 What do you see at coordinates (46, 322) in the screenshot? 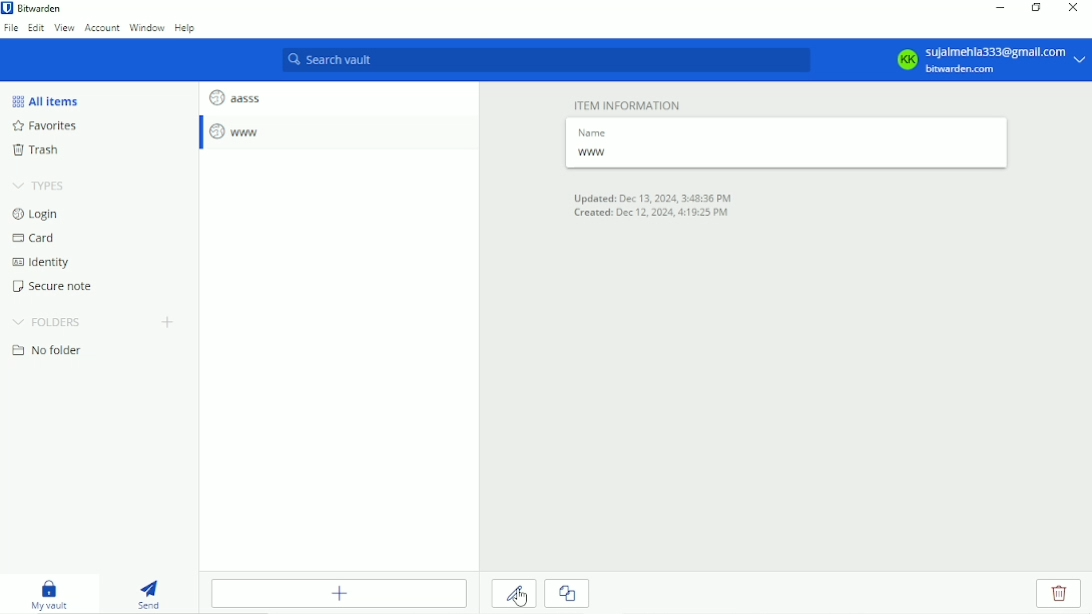
I see `Folders` at bounding box center [46, 322].